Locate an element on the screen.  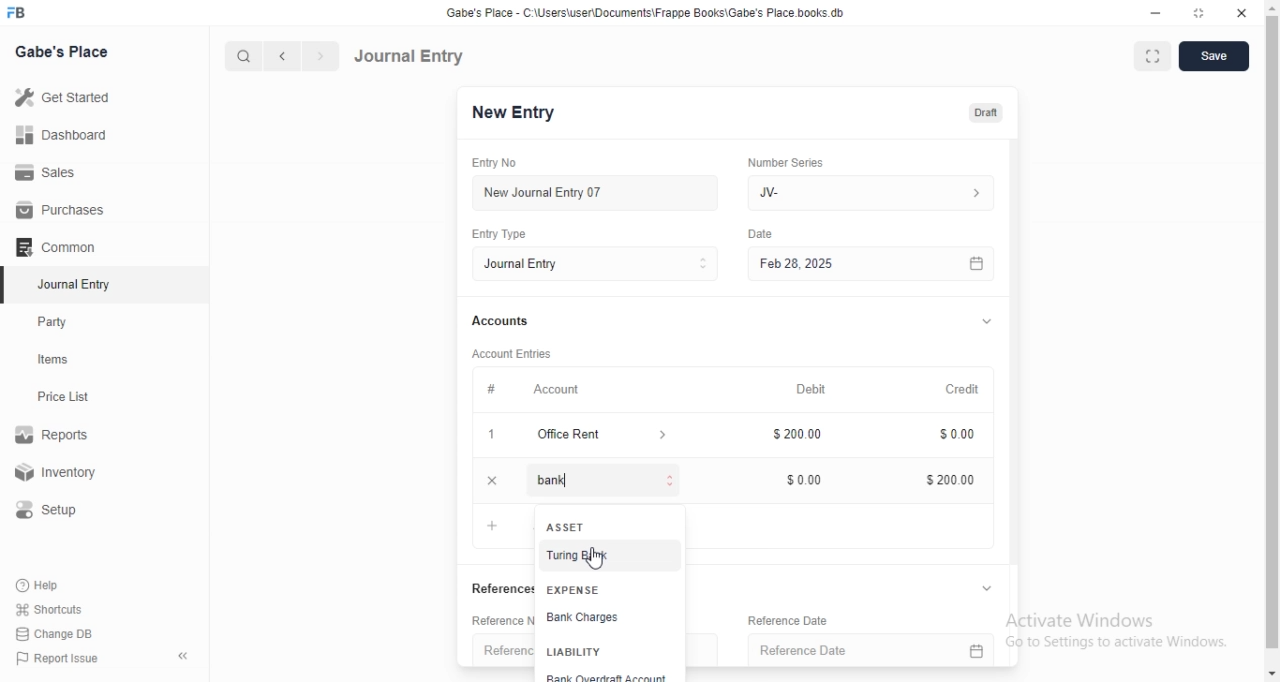
Help is located at coordinates (41, 585).